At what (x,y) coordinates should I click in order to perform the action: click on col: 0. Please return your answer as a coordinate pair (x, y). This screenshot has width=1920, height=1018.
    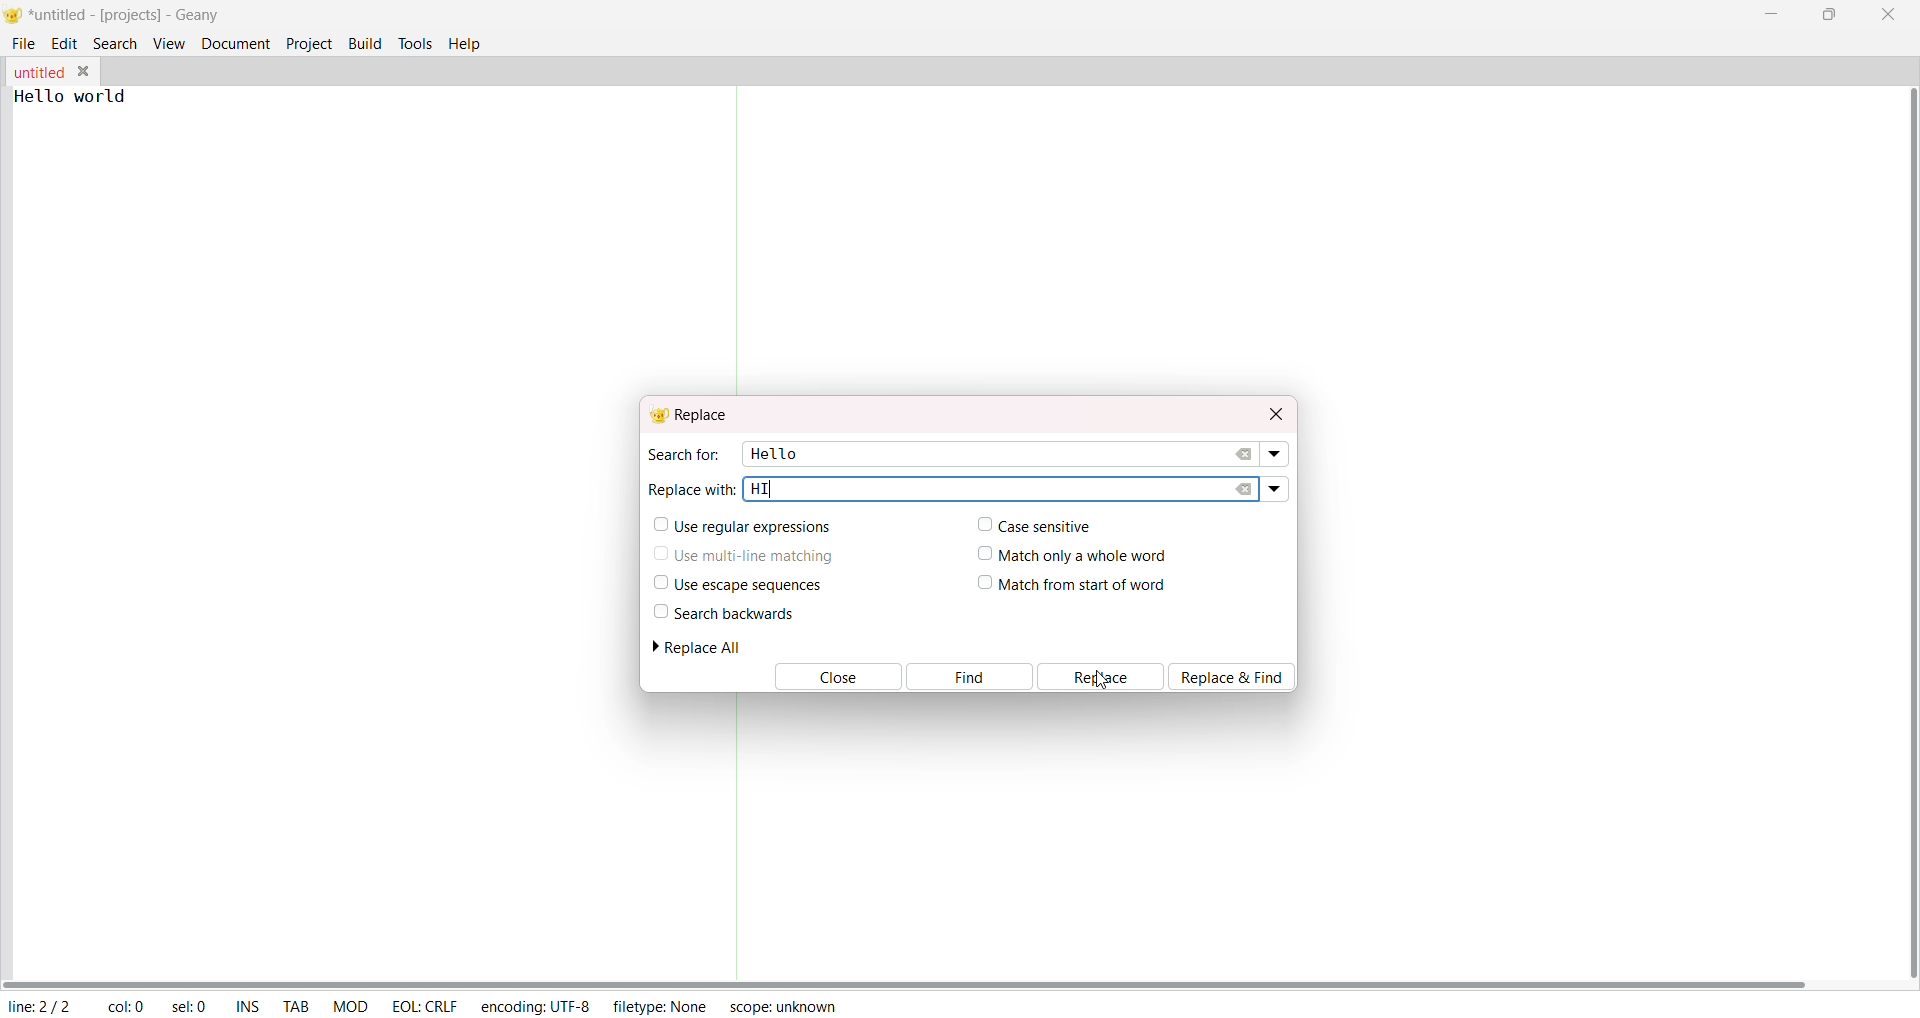
    Looking at the image, I should click on (125, 1007).